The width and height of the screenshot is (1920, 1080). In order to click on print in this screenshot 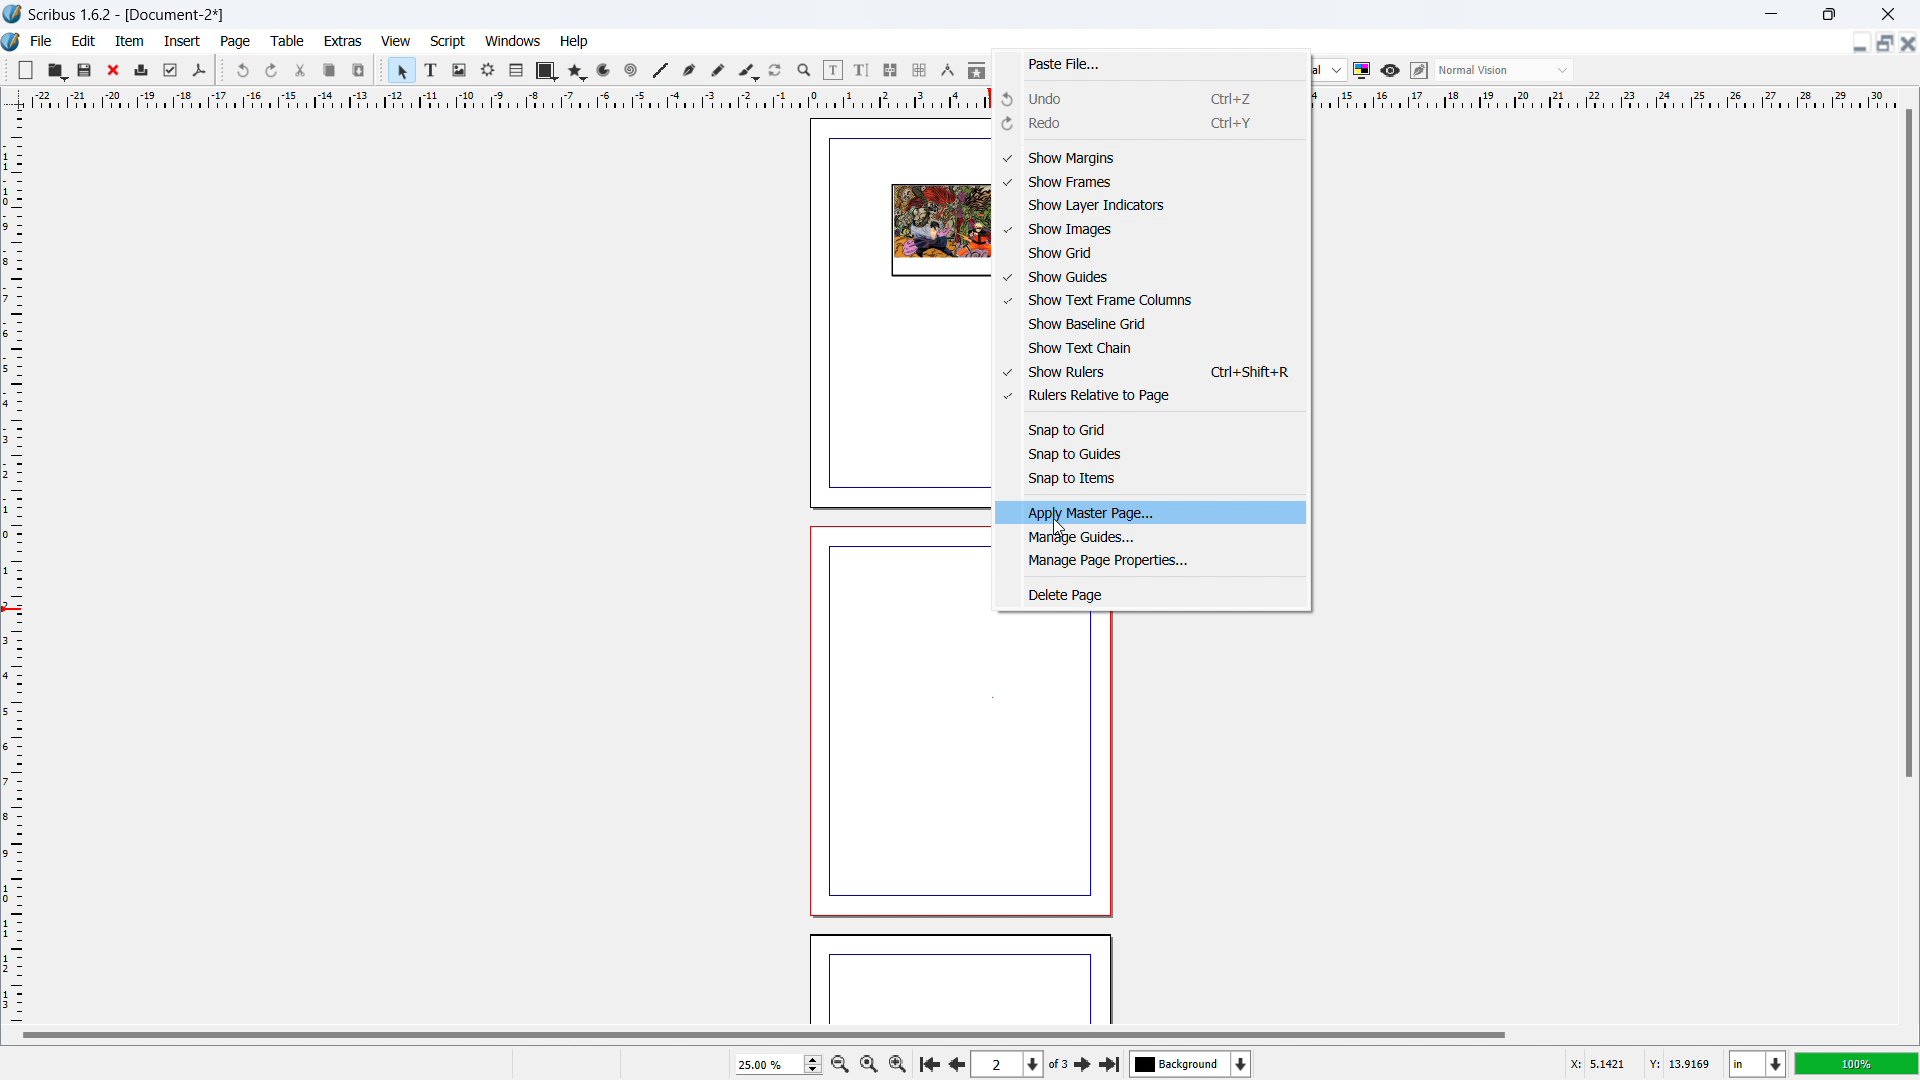, I will do `click(142, 68)`.